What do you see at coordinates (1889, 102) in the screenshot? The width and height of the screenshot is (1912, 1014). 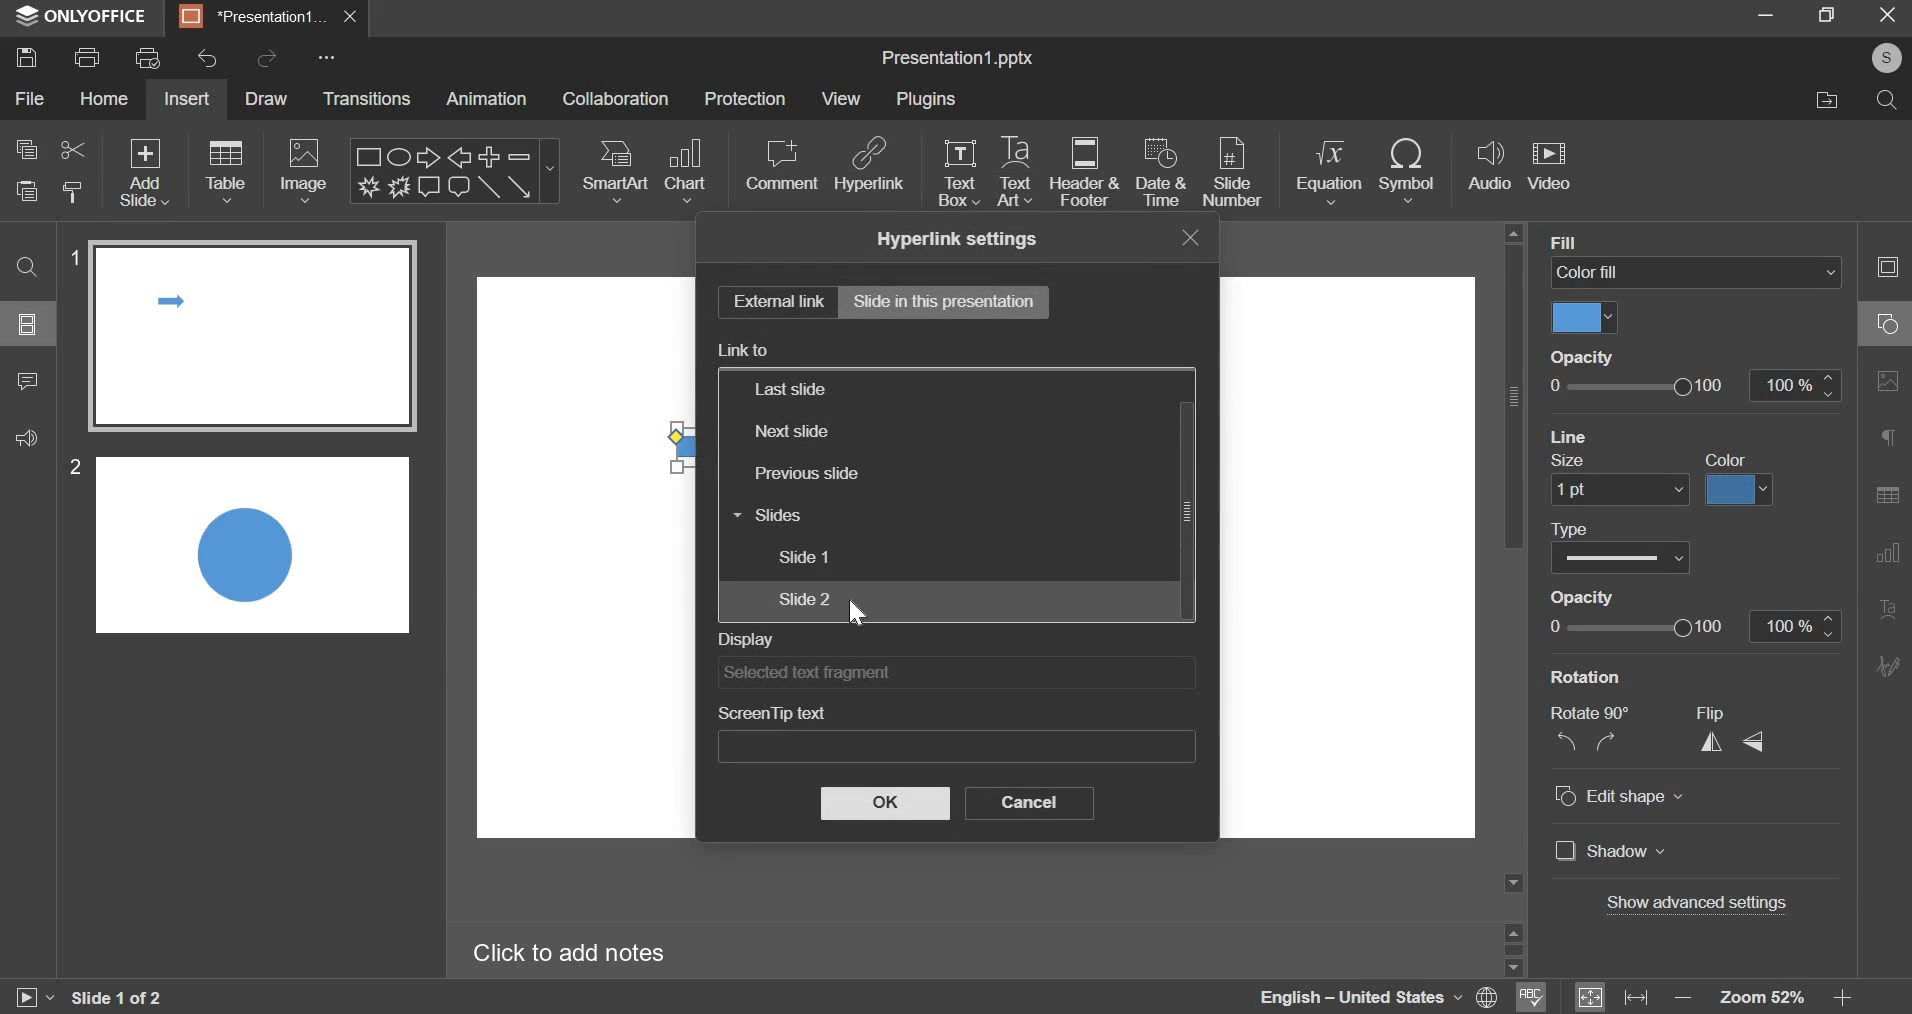 I see `search` at bounding box center [1889, 102].